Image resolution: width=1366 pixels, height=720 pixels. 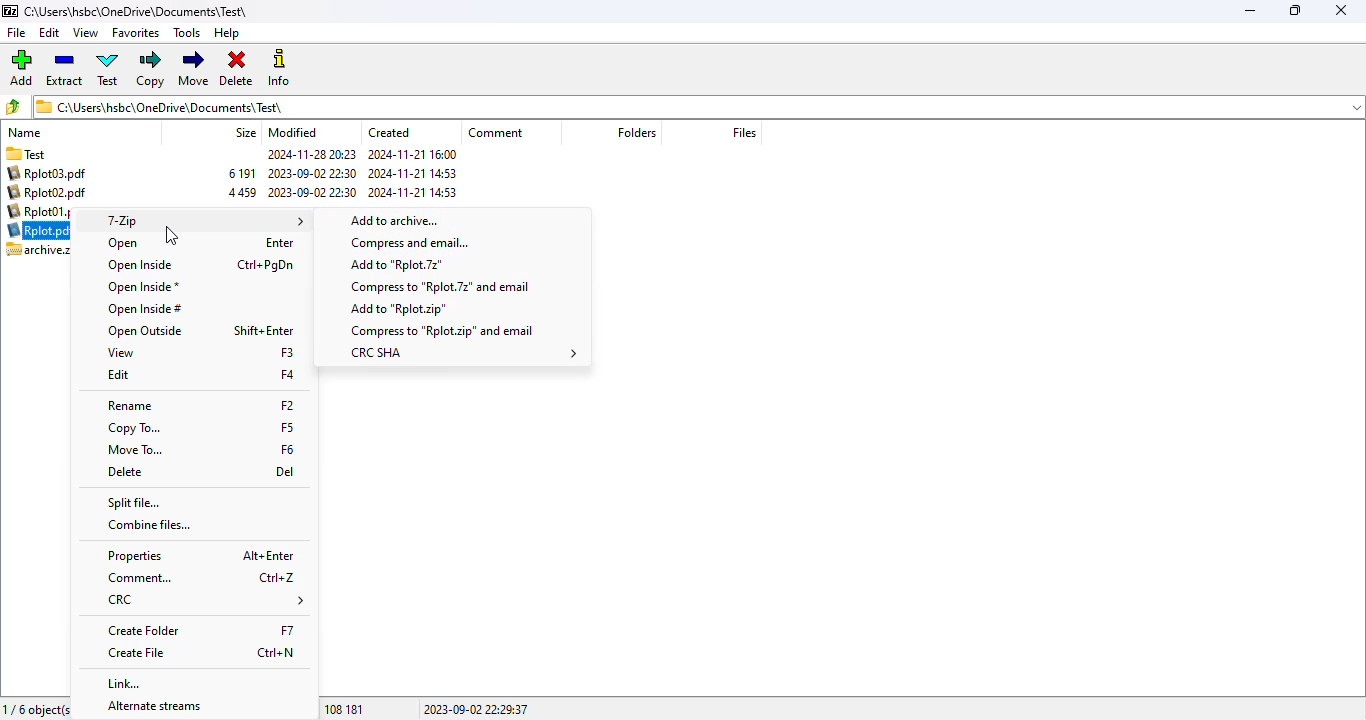 I want to click on open, so click(x=123, y=243).